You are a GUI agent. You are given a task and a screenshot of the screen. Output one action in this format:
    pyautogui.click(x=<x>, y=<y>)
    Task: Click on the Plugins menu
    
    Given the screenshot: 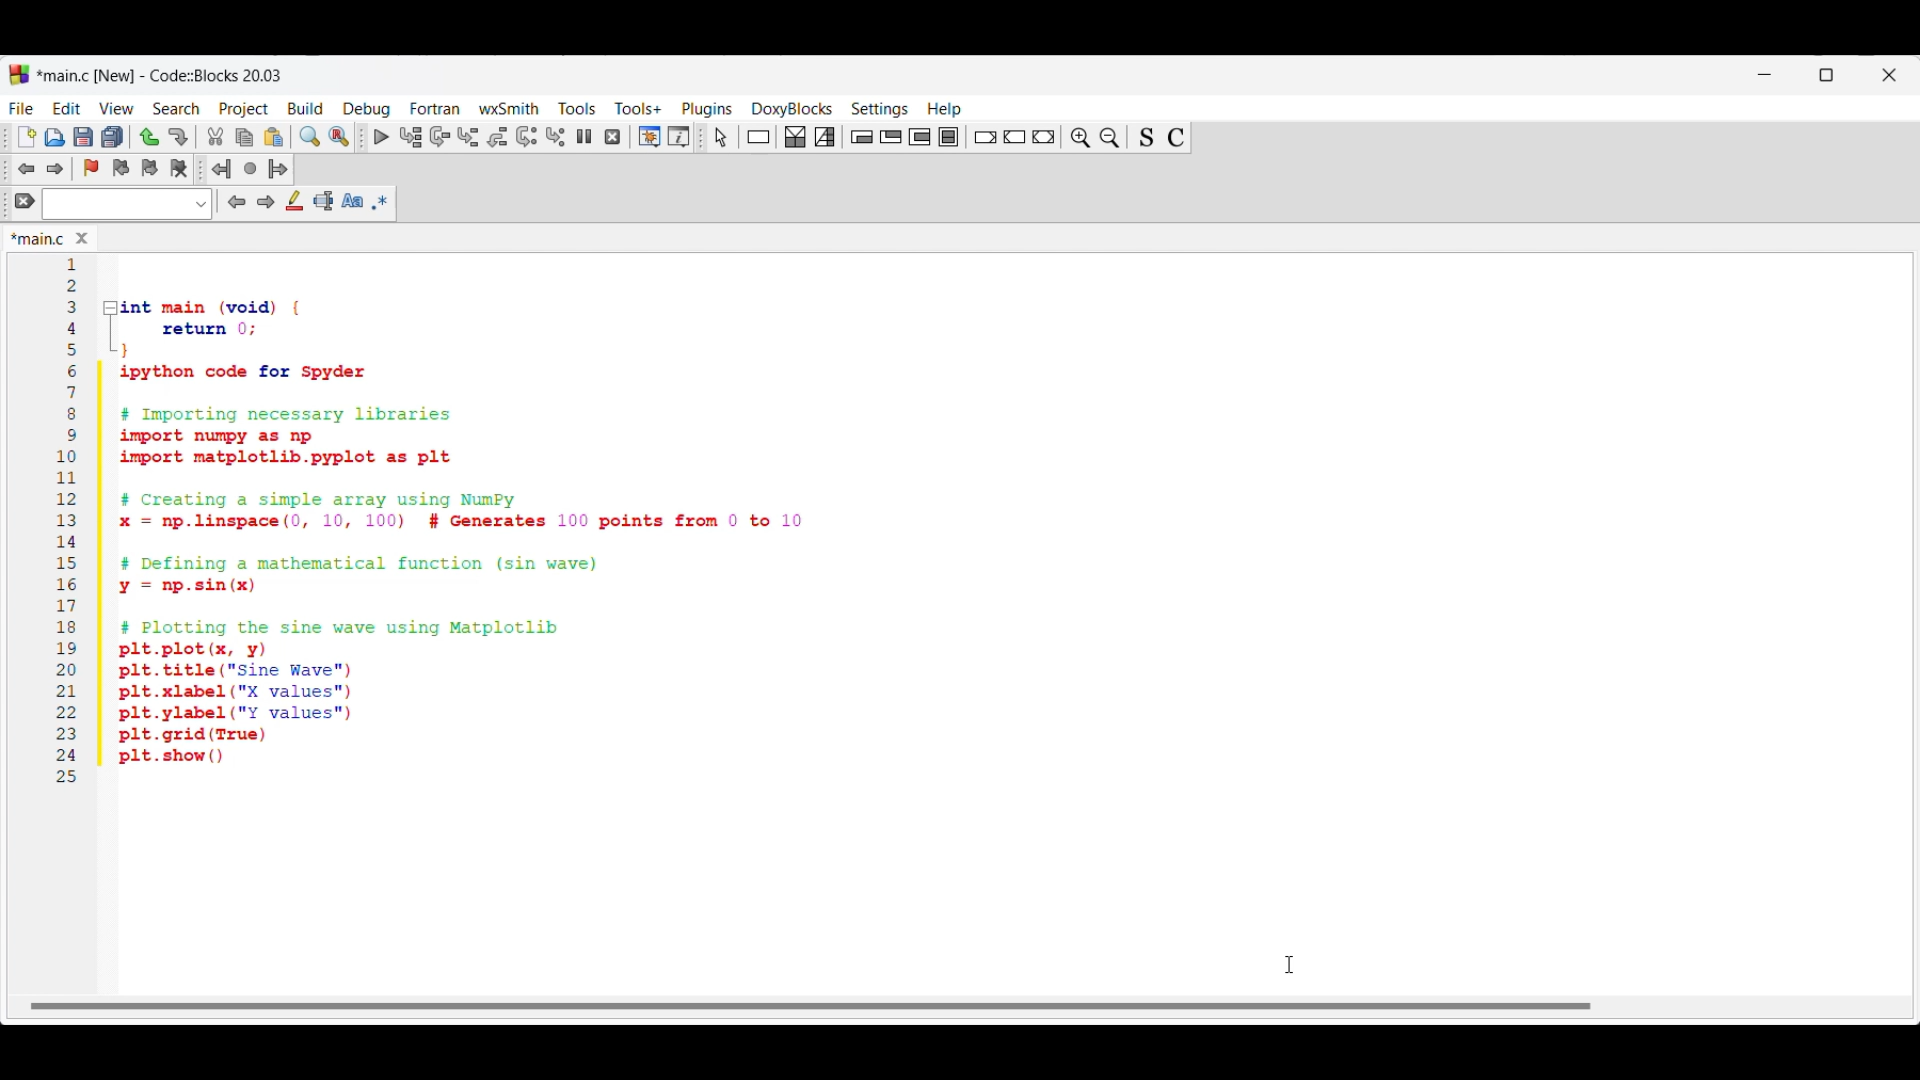 What is the action you would take?
    pyautogui.click(x=707, y=110)
    